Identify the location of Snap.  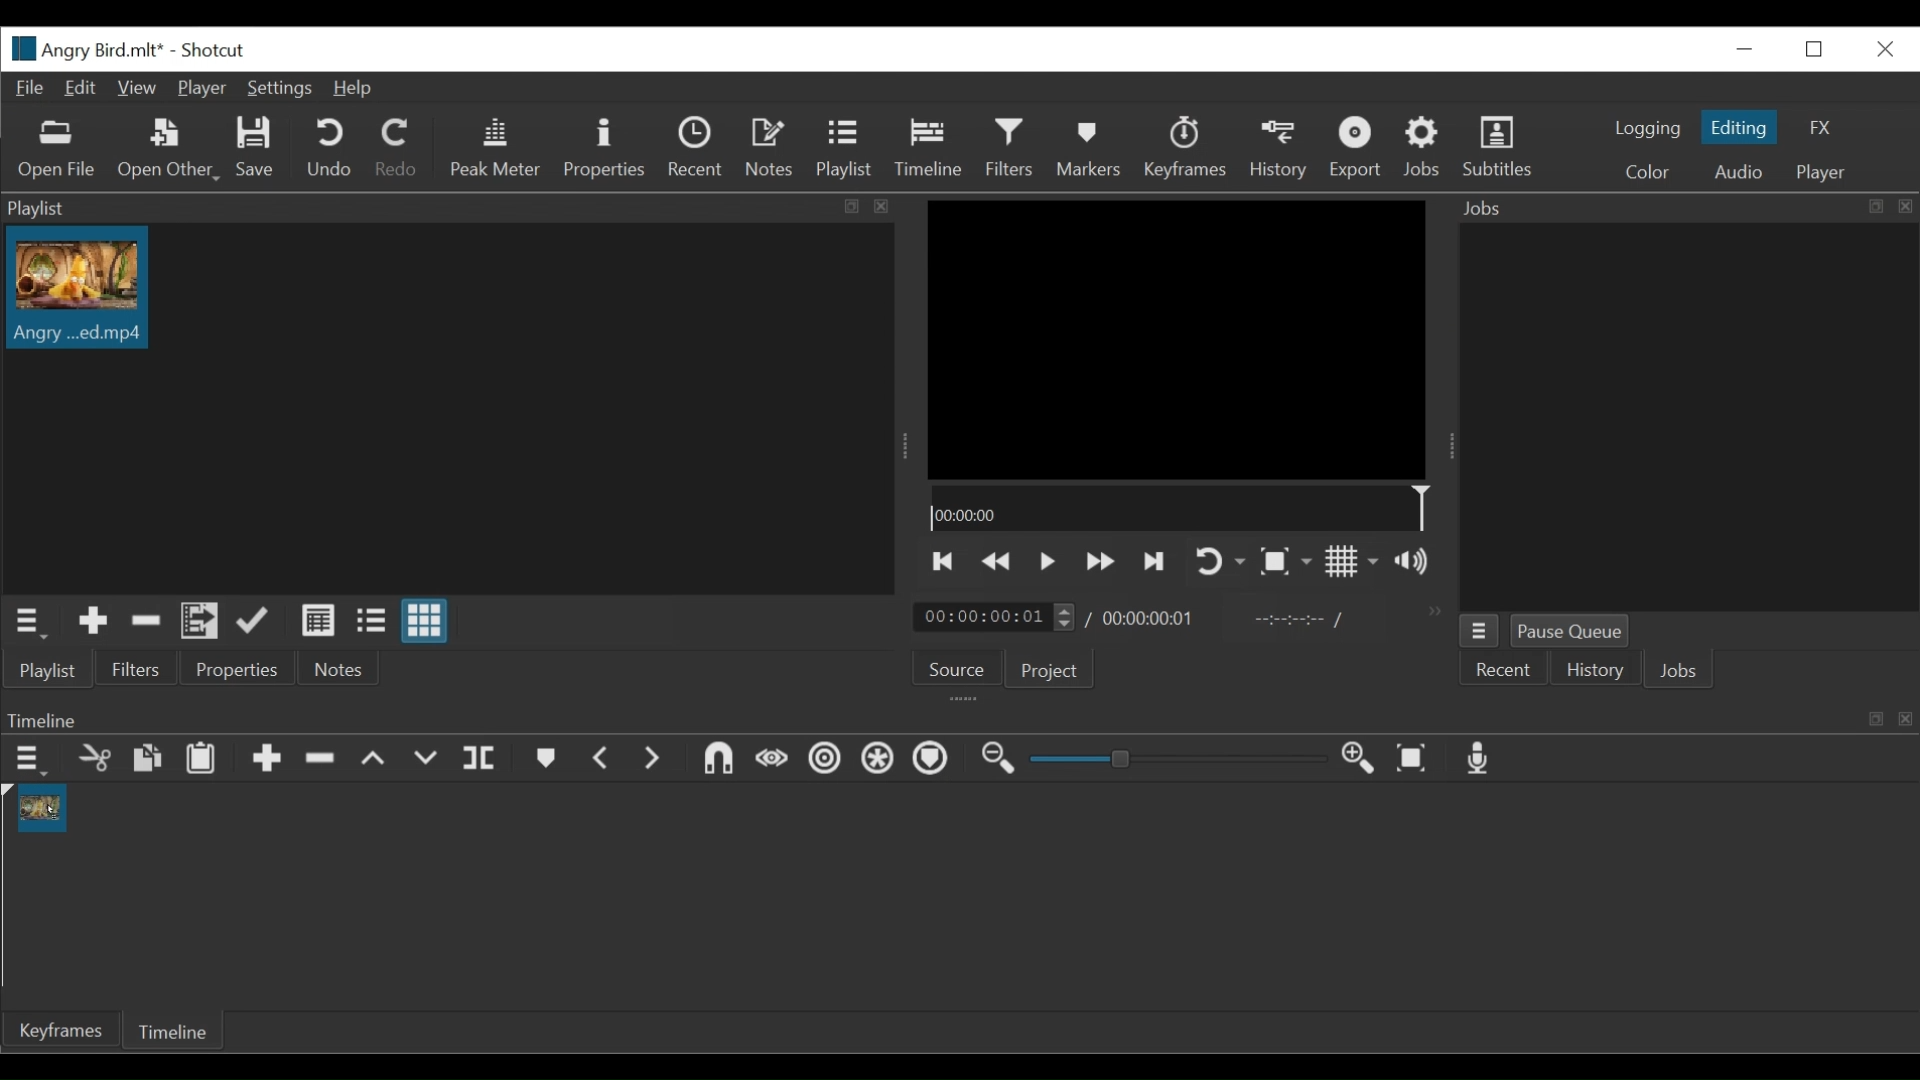
(717, 761).